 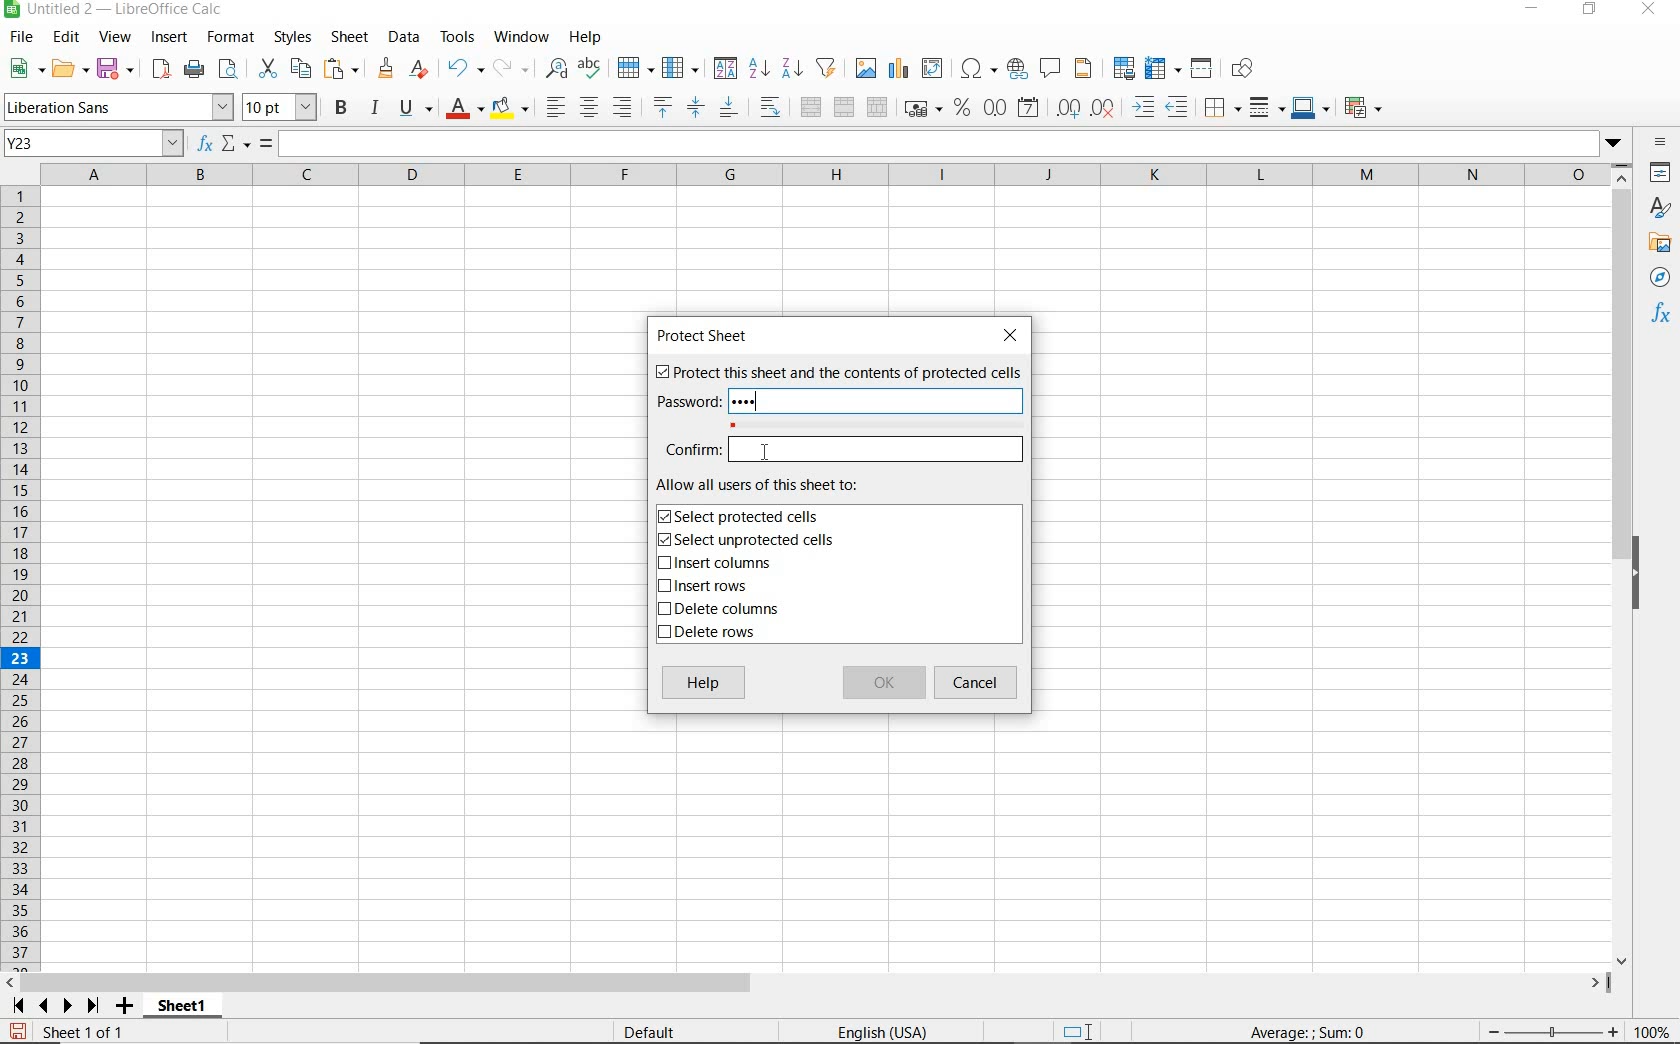 I want to click on SPLIT WINDOW, so click(x=1204, y=67).